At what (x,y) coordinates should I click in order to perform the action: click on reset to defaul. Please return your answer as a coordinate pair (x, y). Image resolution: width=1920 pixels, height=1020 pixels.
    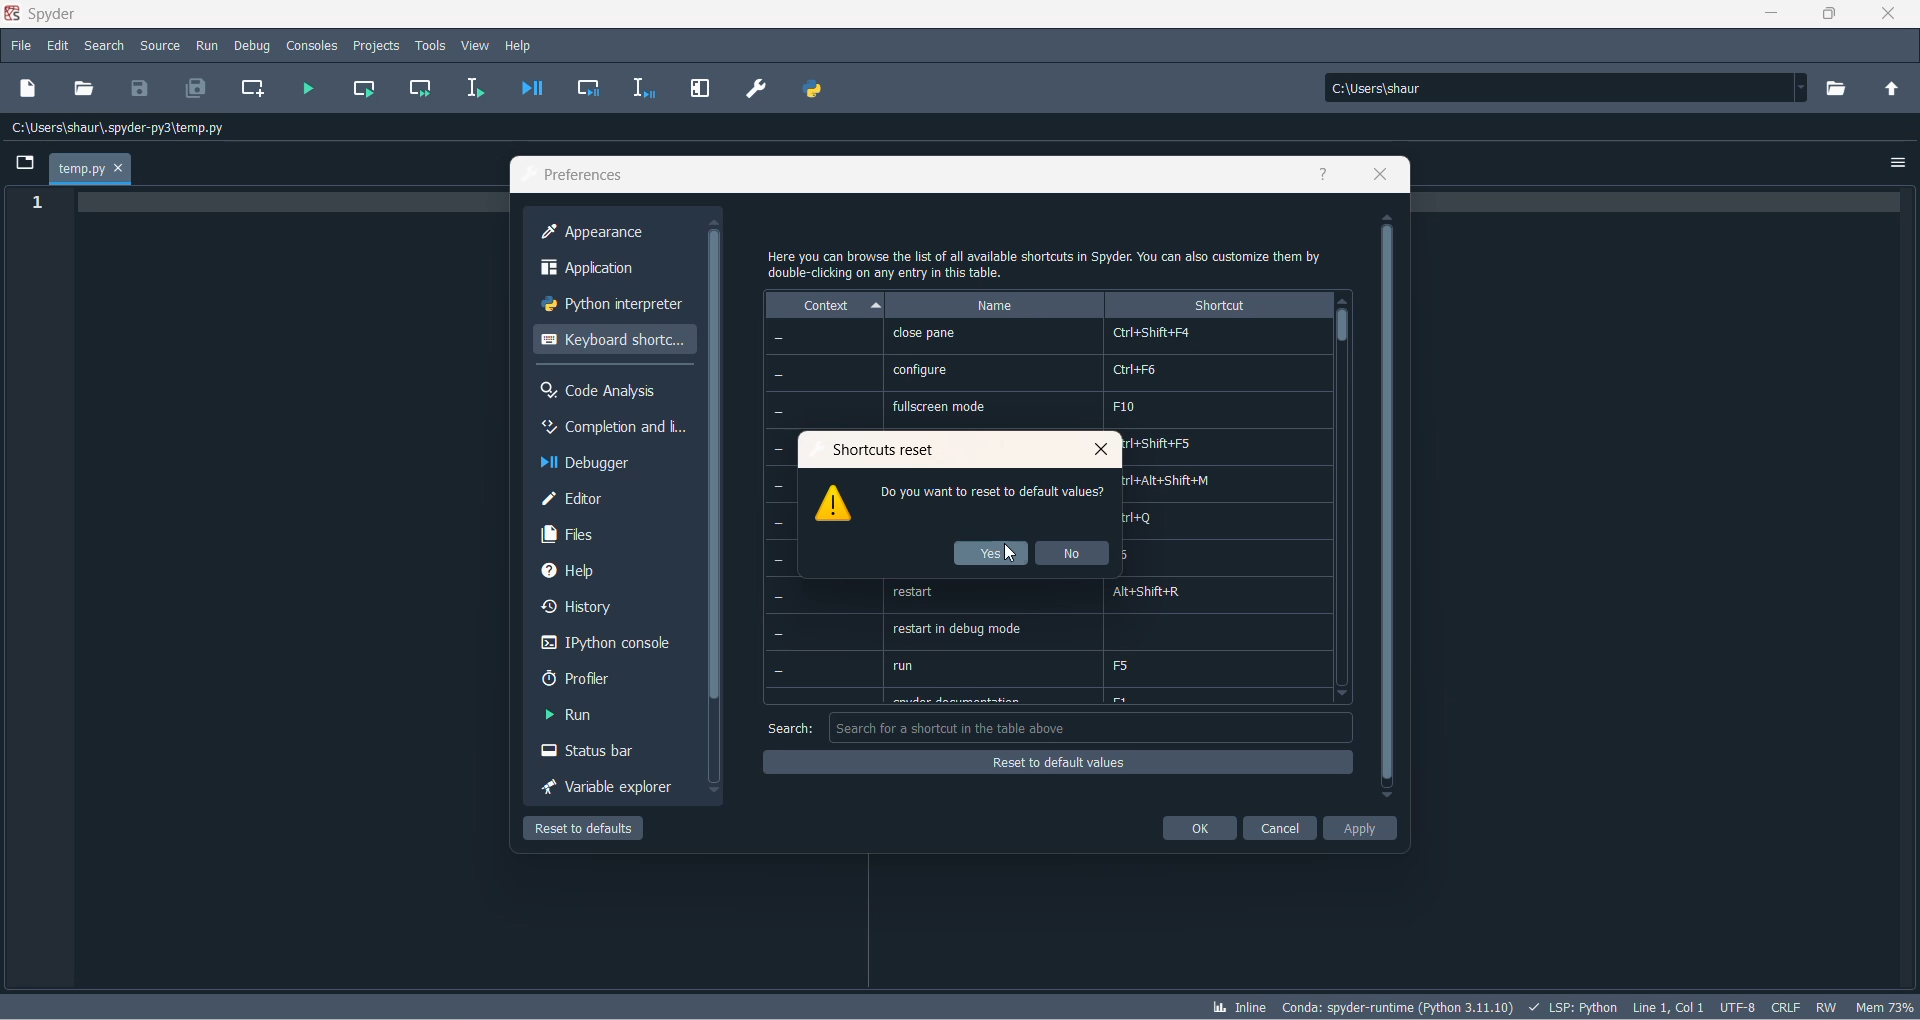
    Looking at the image, I should click on (581, 830).